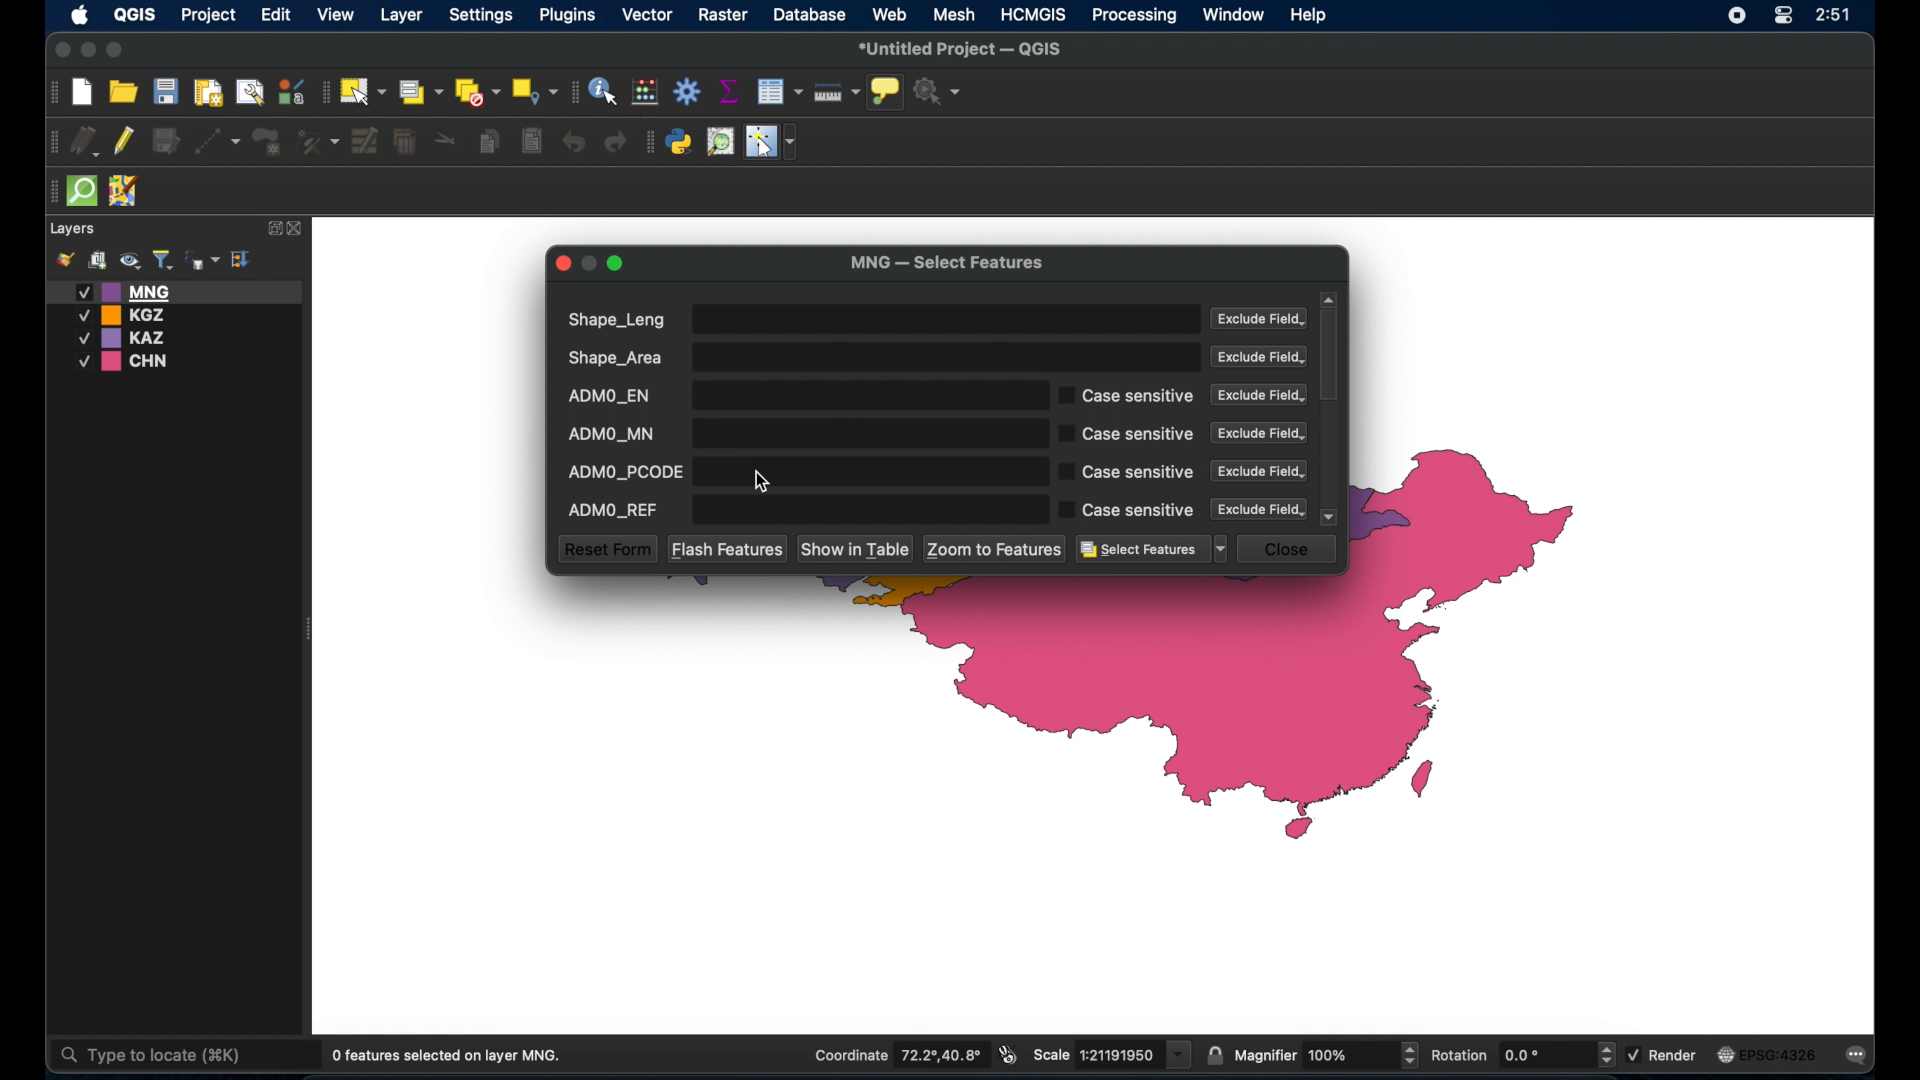  I want to click on ADMO_PCODE, so click(799, 471).